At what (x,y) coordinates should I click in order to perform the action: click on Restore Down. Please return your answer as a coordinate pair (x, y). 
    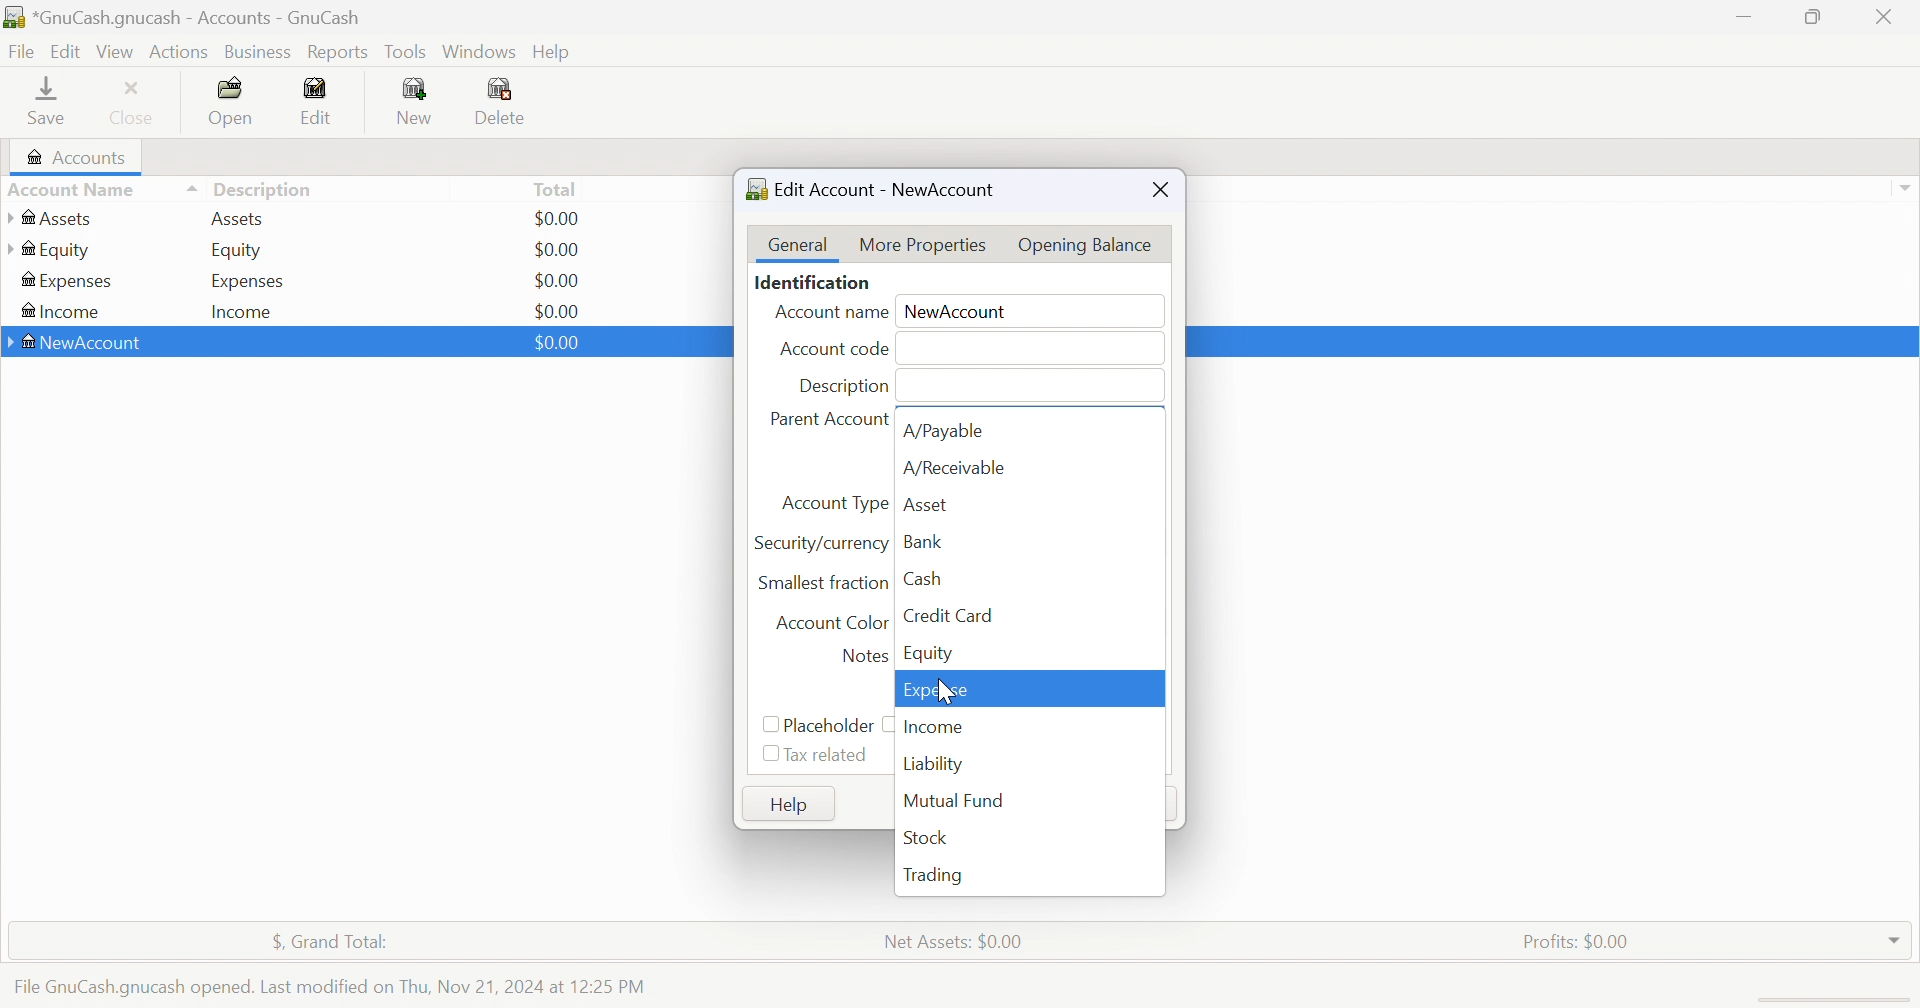
    Looking at the image, I should click on (1816, 15).